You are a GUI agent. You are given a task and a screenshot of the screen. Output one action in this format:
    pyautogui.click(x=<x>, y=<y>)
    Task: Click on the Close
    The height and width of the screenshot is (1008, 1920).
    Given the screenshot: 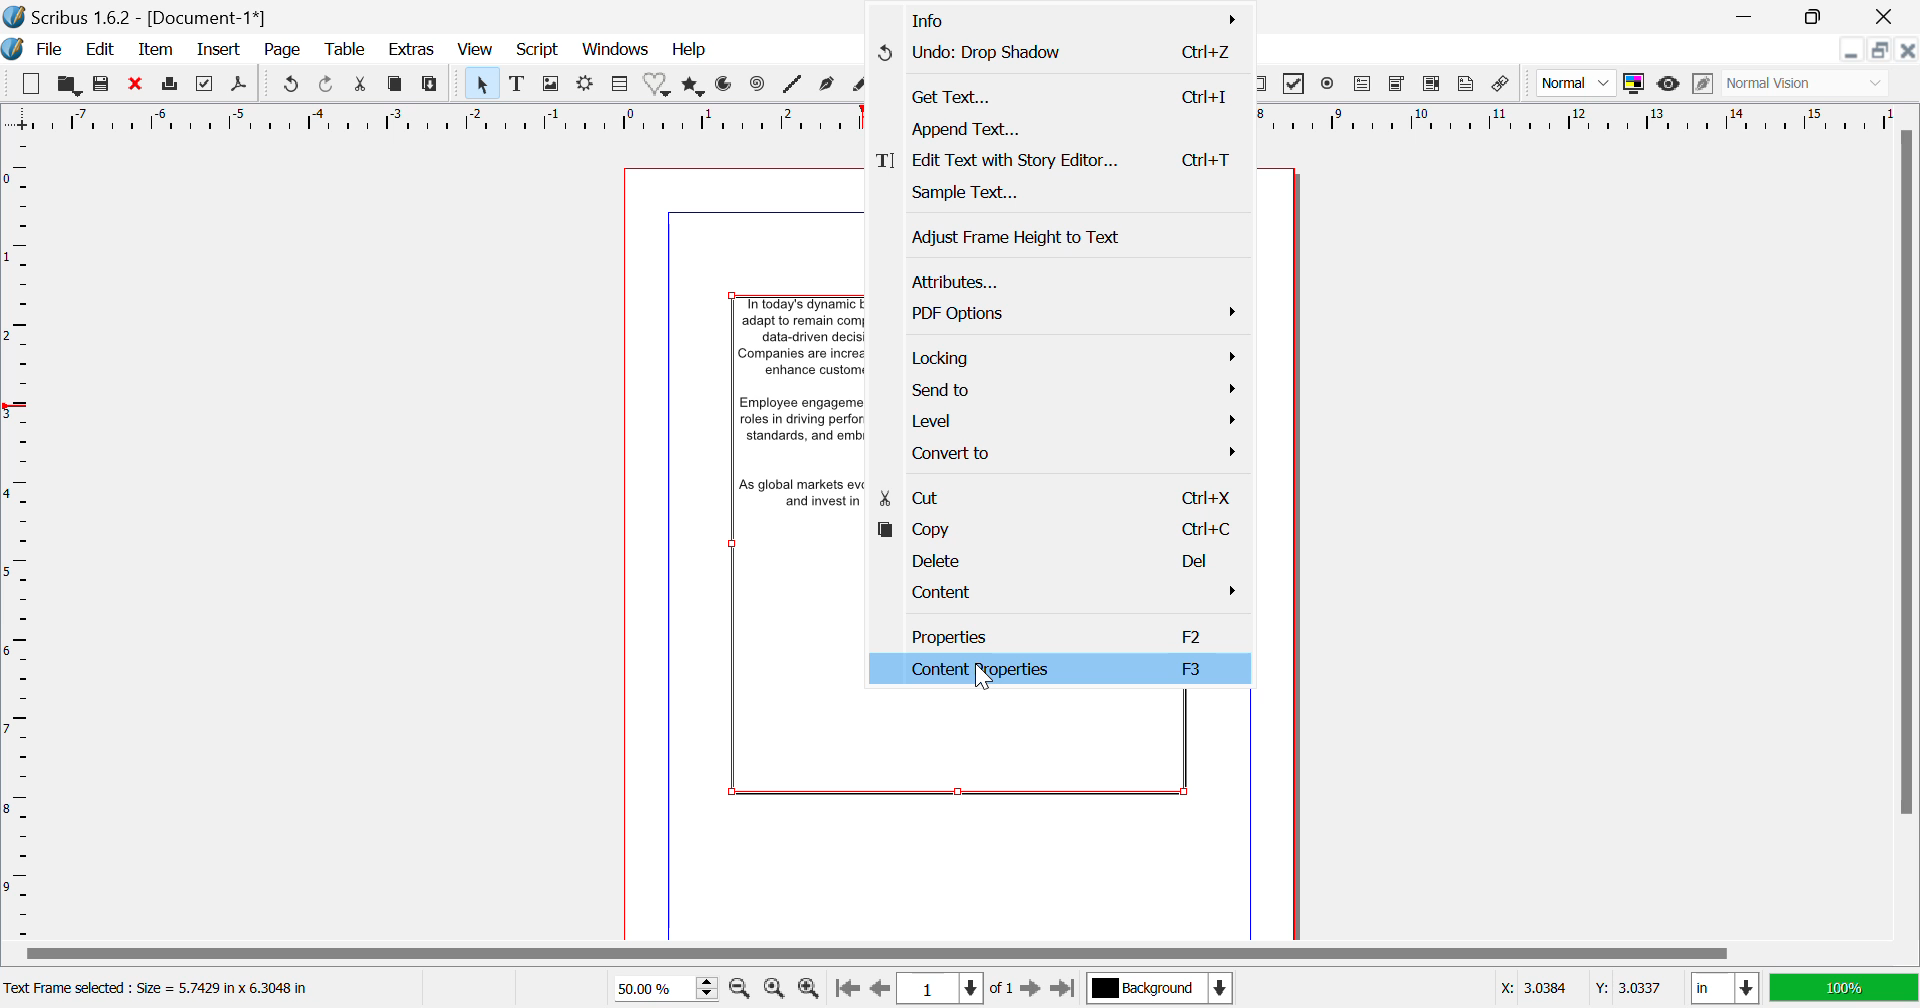 What is the action you would take?
    pyautogui.click(x=1908, y=52)
    